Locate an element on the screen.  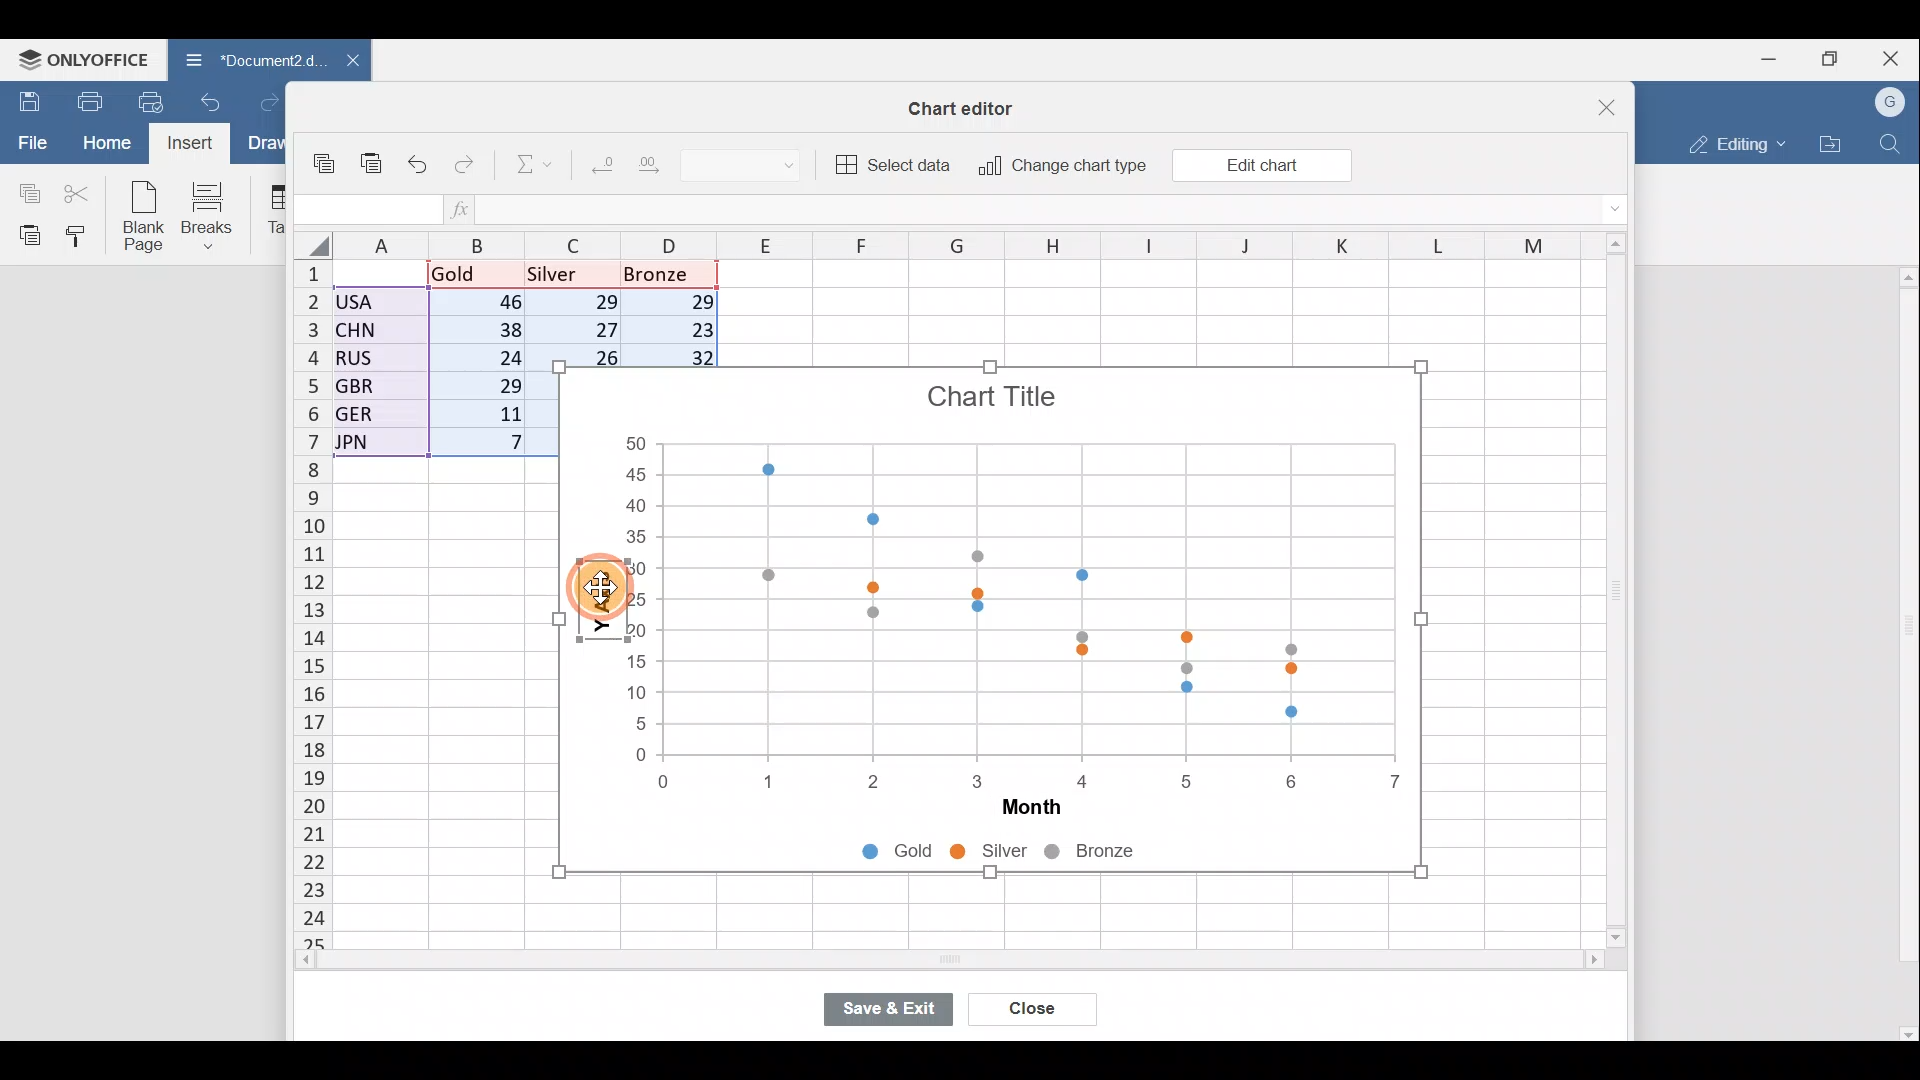
Close is located at coordinates (1594, 101).